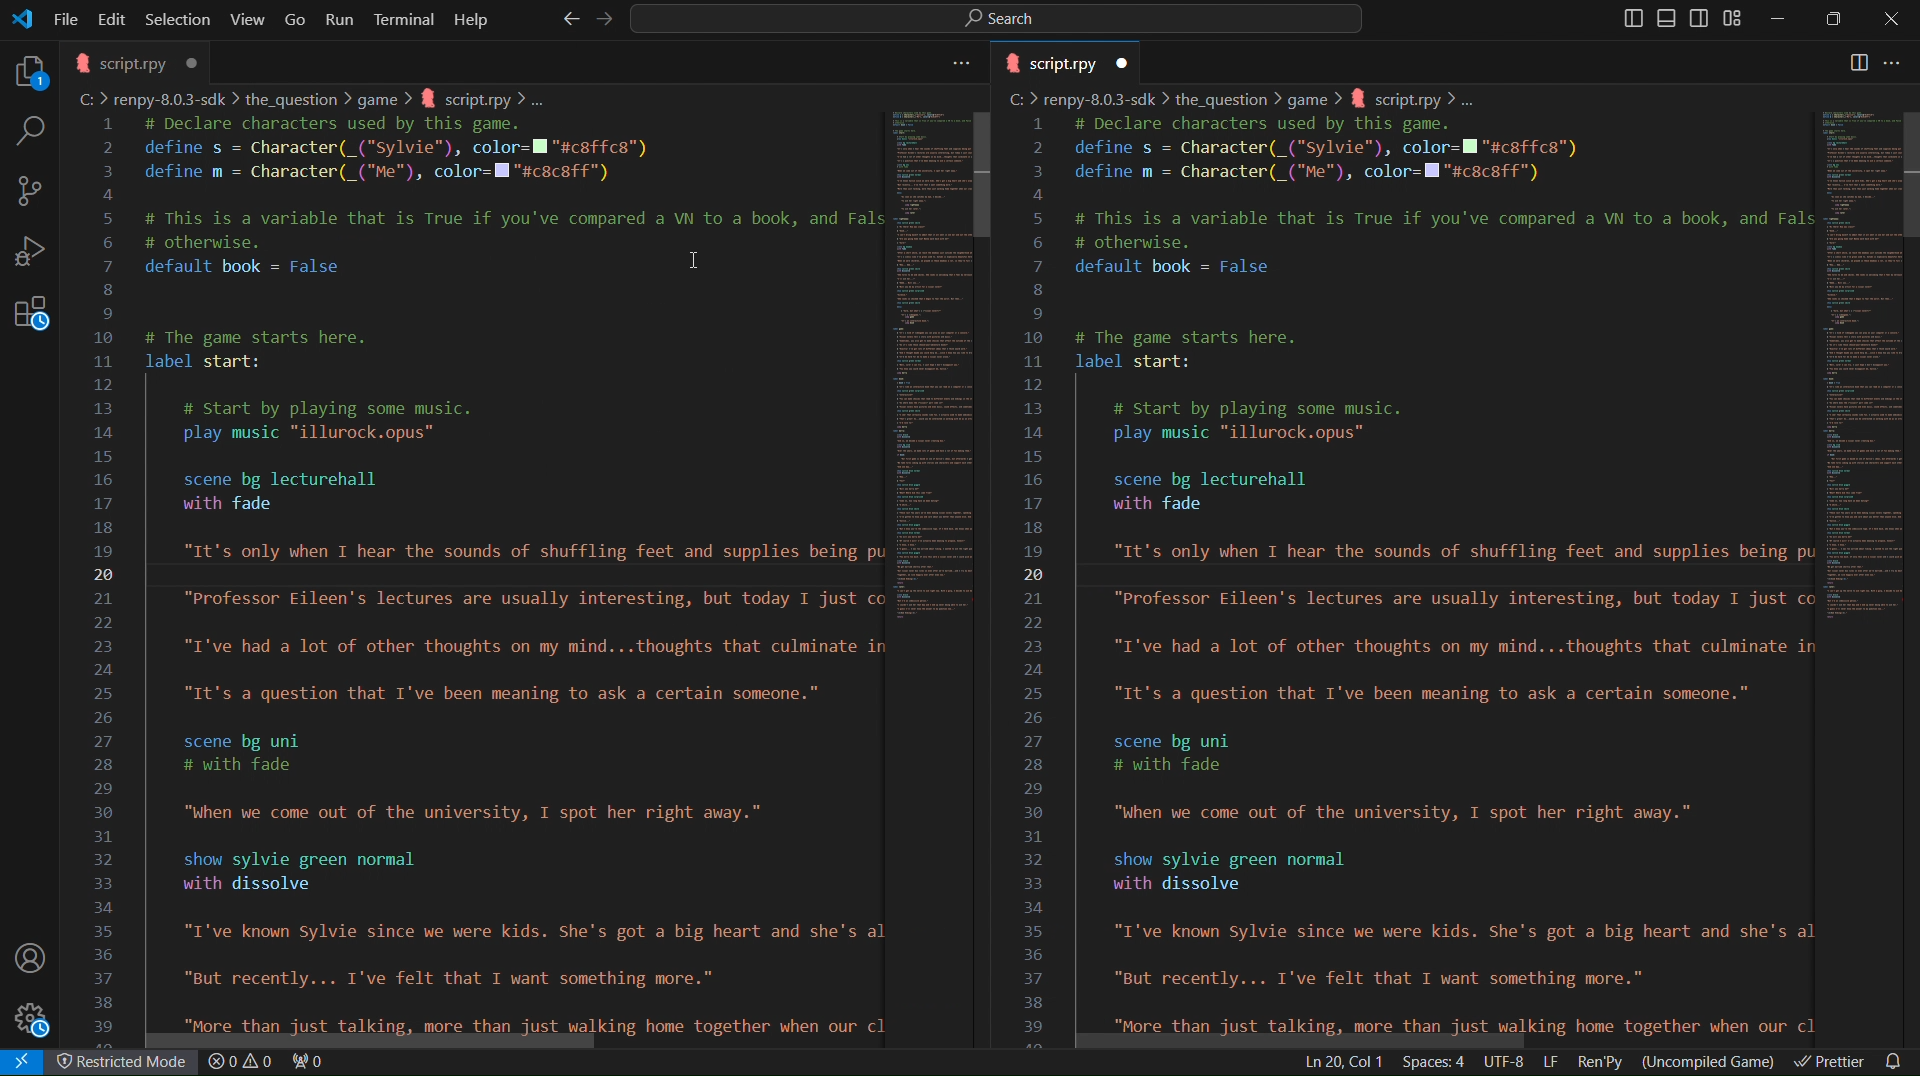  What do you see at coordinates (1908, 173) in the screenshot?
I see `Scrollbar` at bounding box center [1908, 173].